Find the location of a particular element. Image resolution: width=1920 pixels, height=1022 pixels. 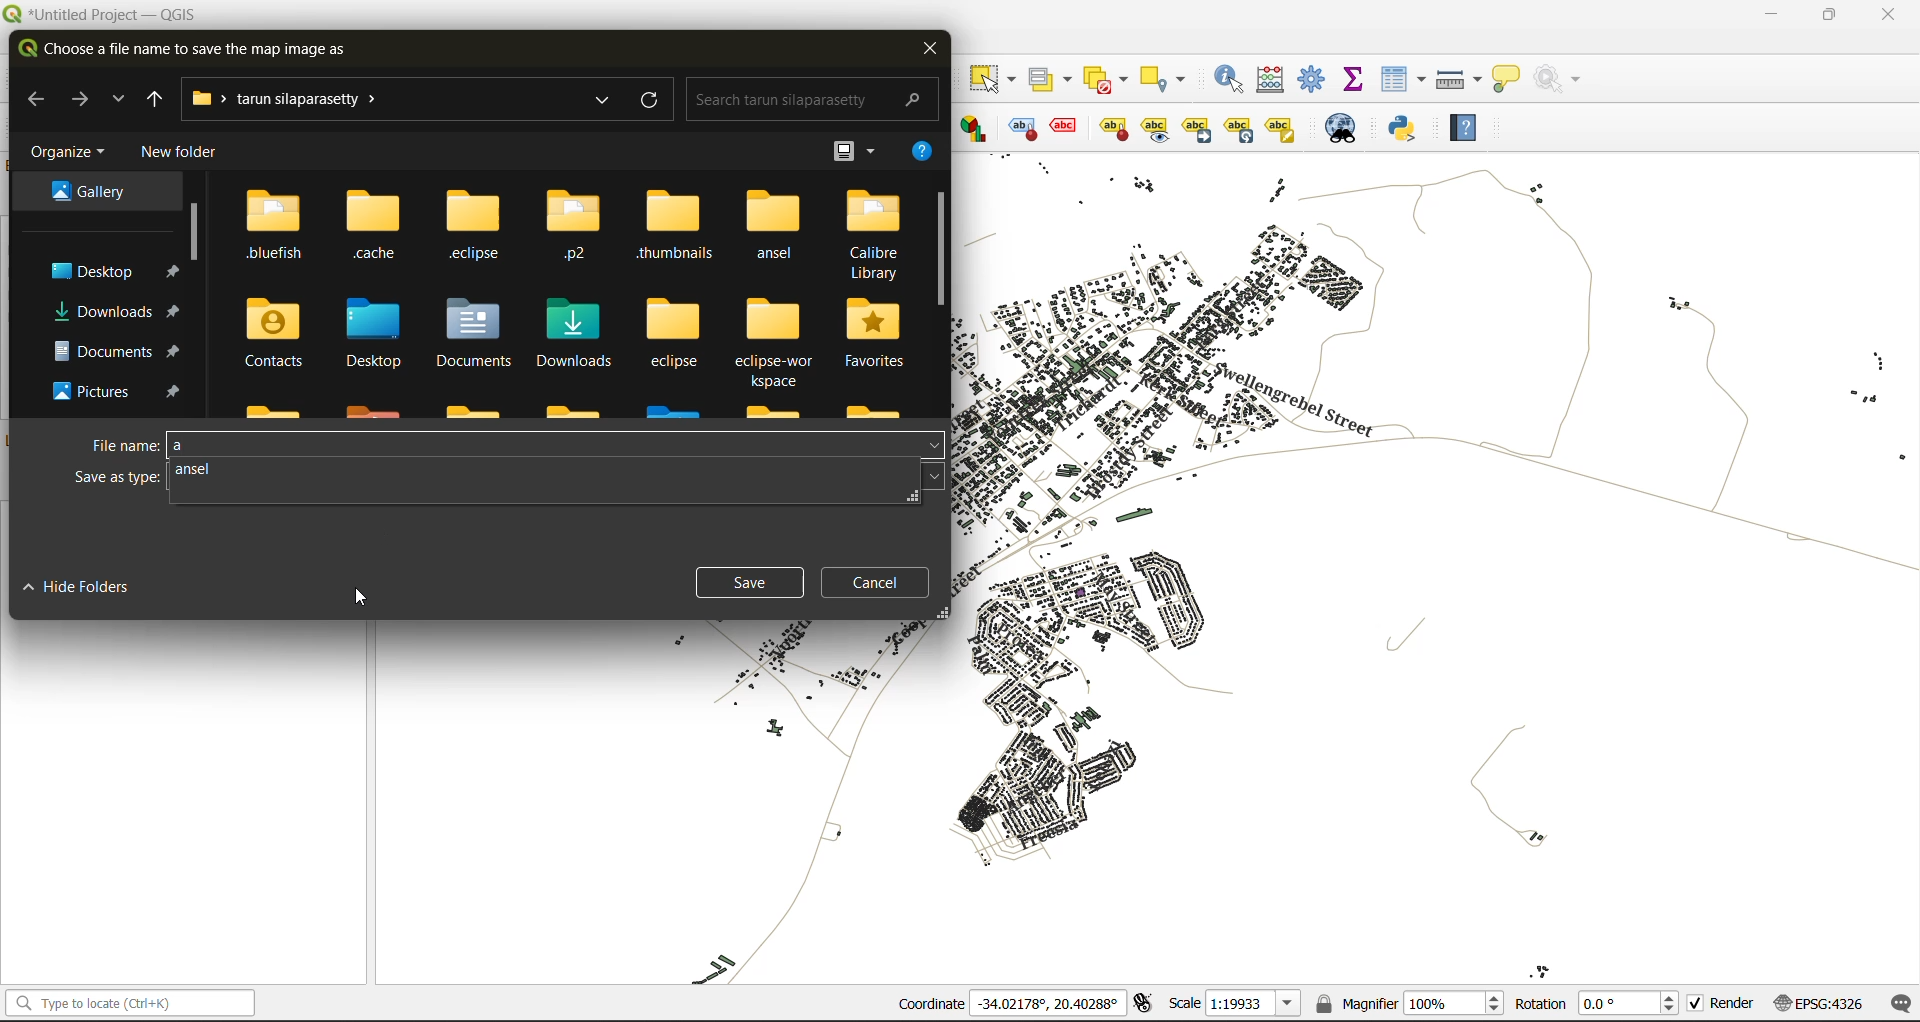

folders is located at coordinates (96, 288).